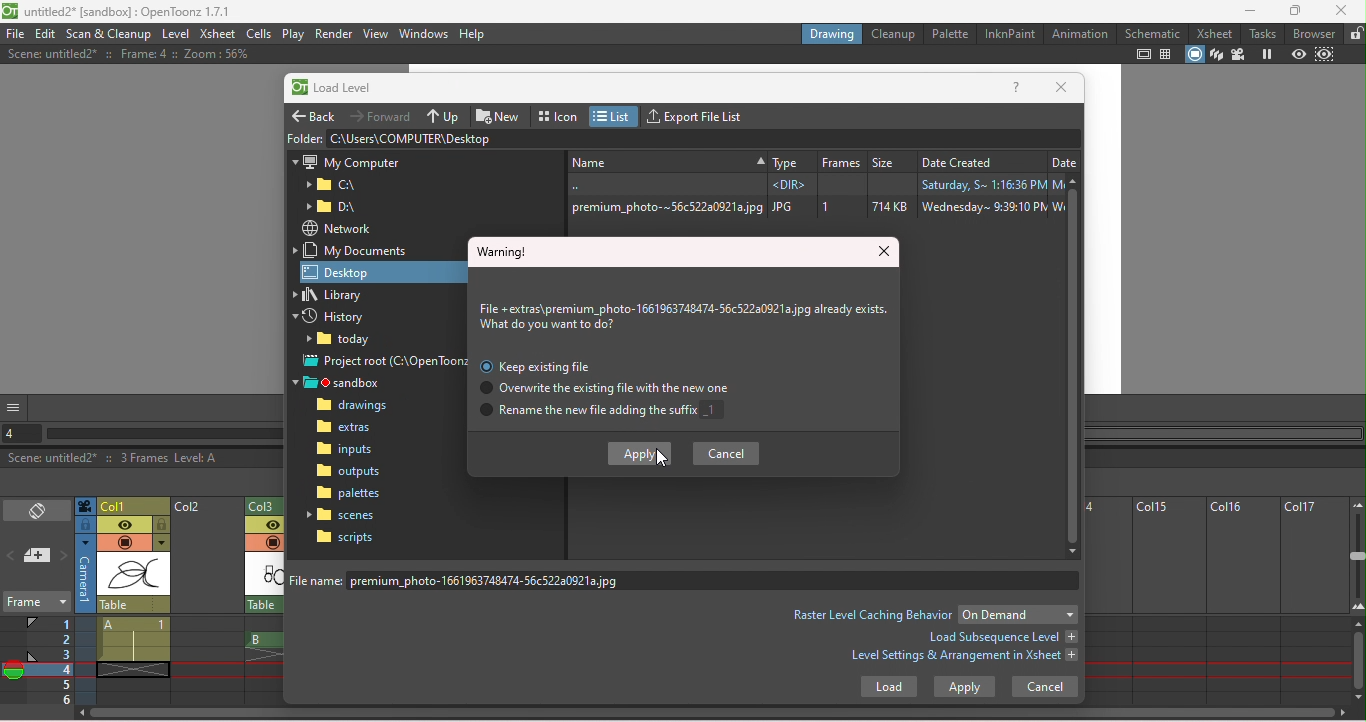 The image size is (1366, 722). What do you see at coordinates (354, 429) in the screenshot?
I see `Extras` at bounding box center [354, 429].